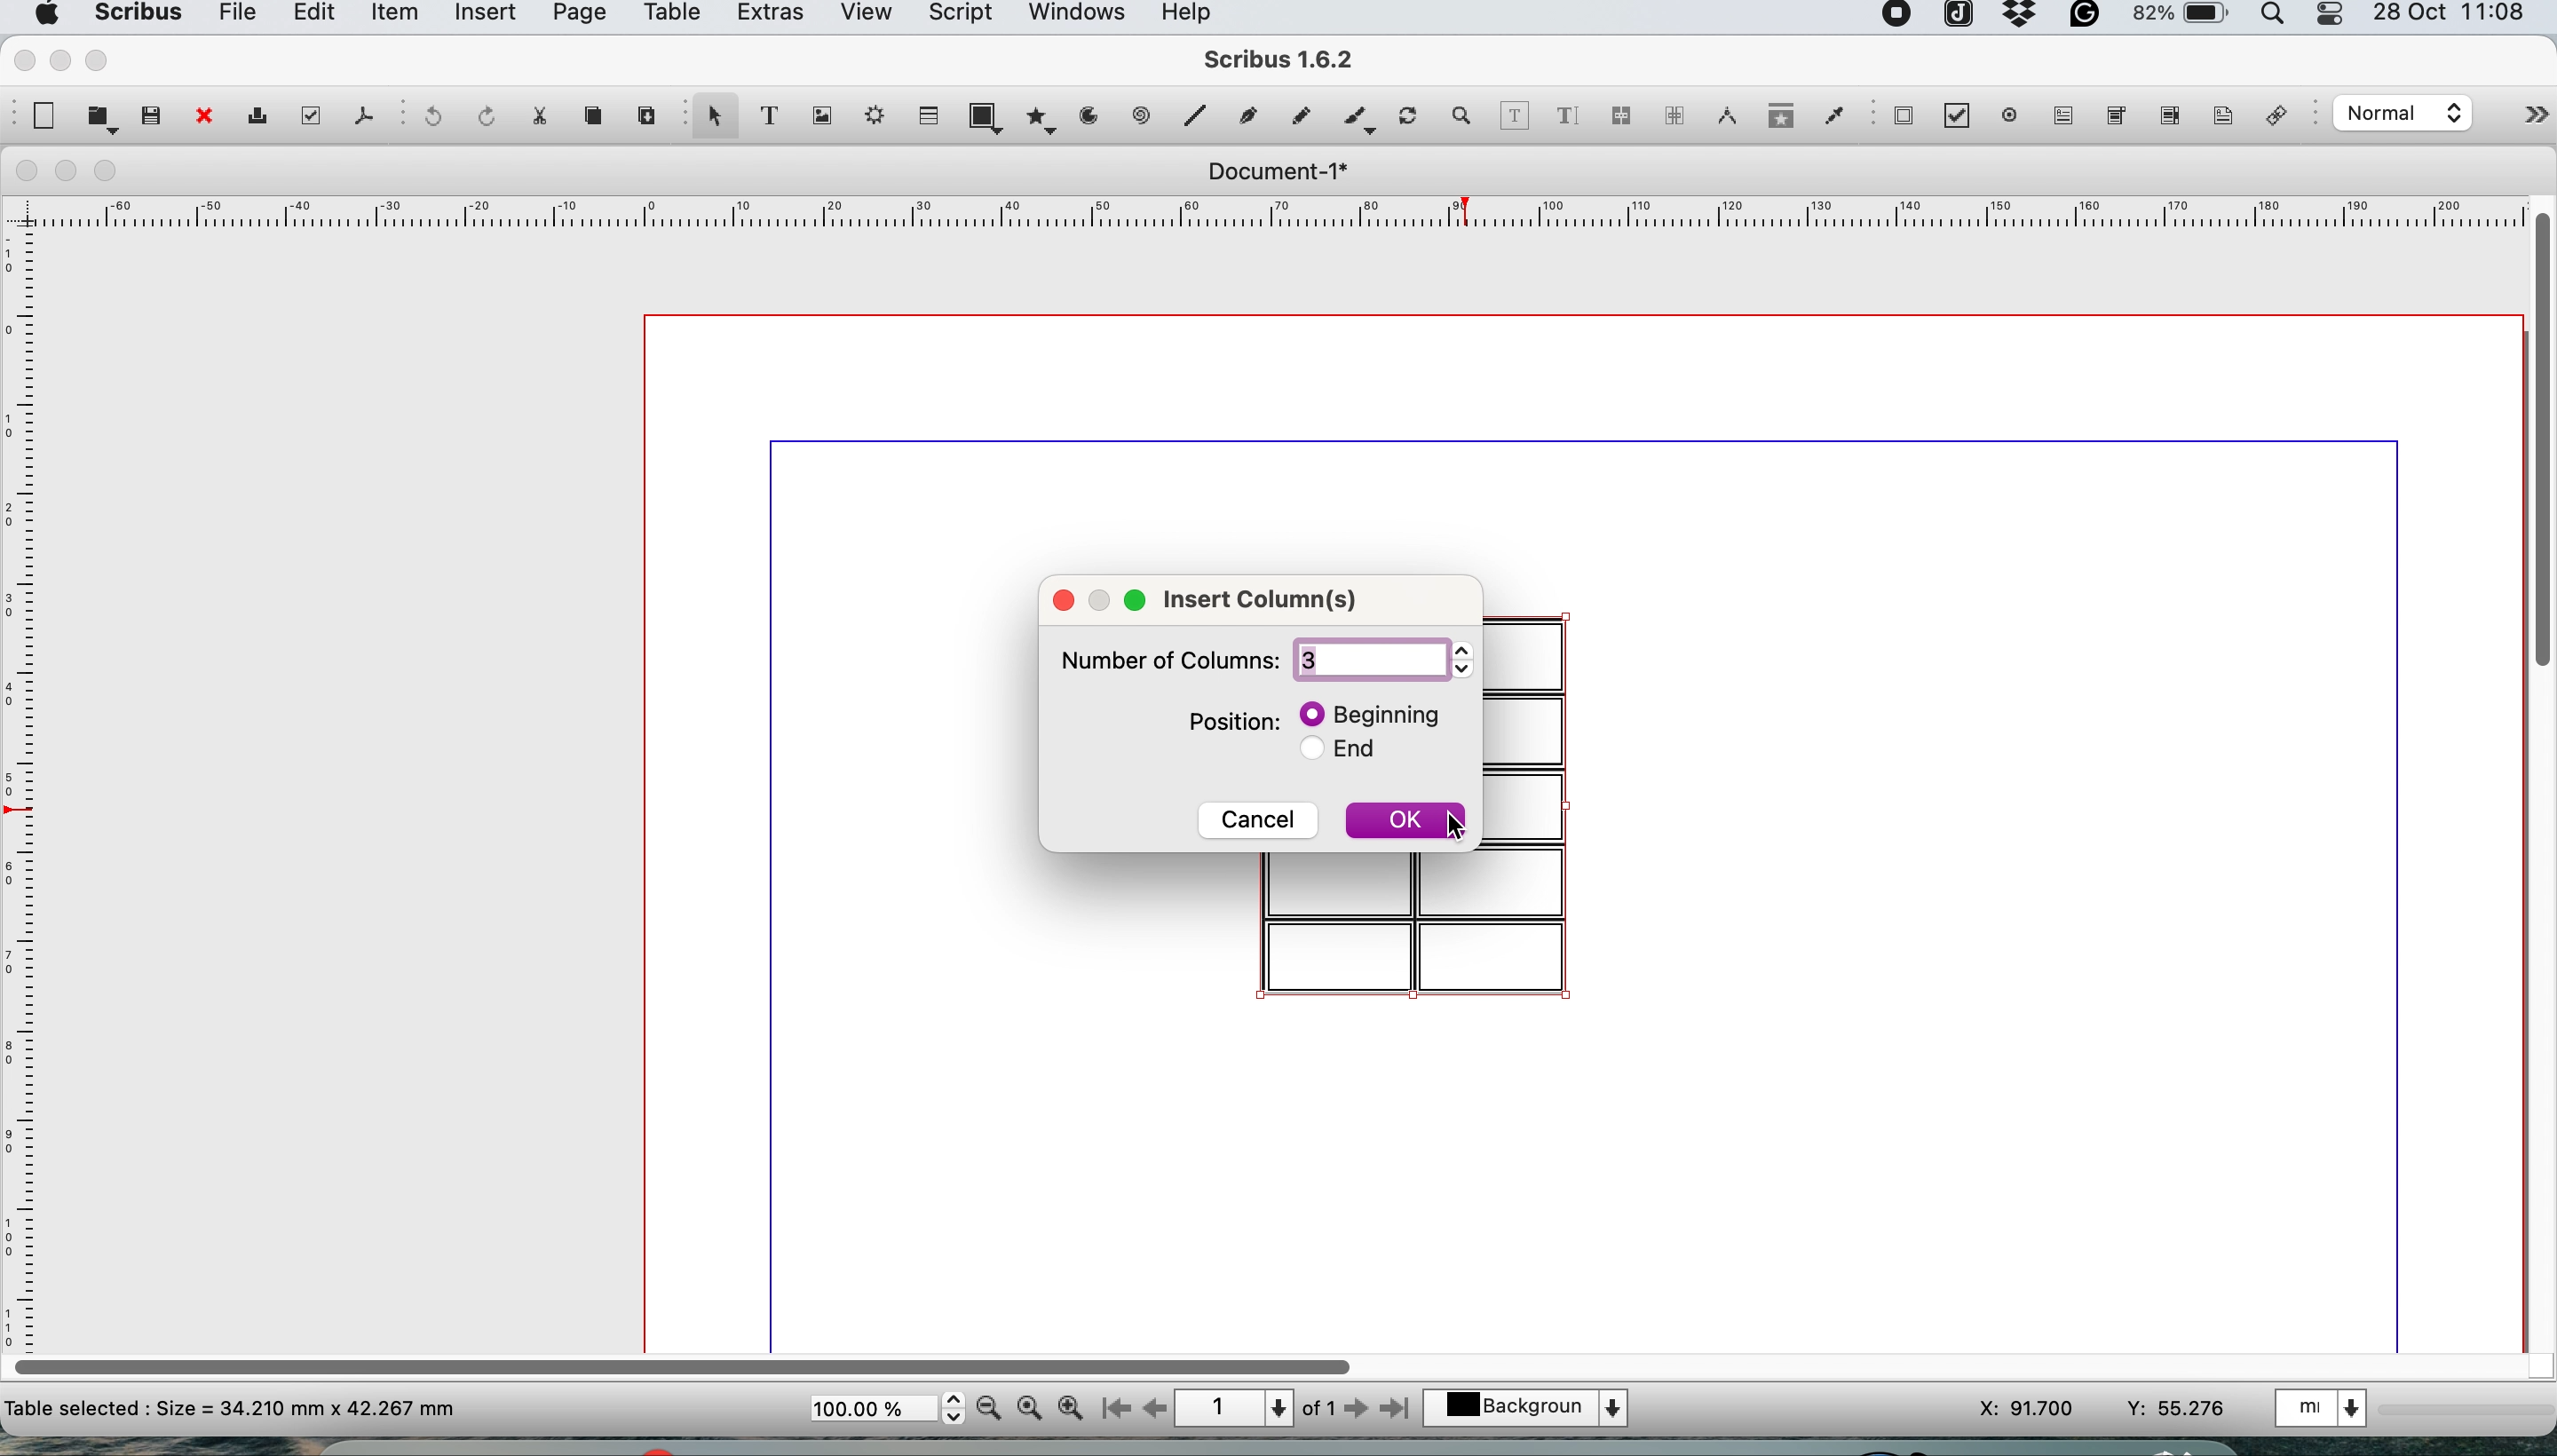  What do you see at coordinates (113, 172) in the screenshot?
I see `maximise` at bounding box center [113, 172].